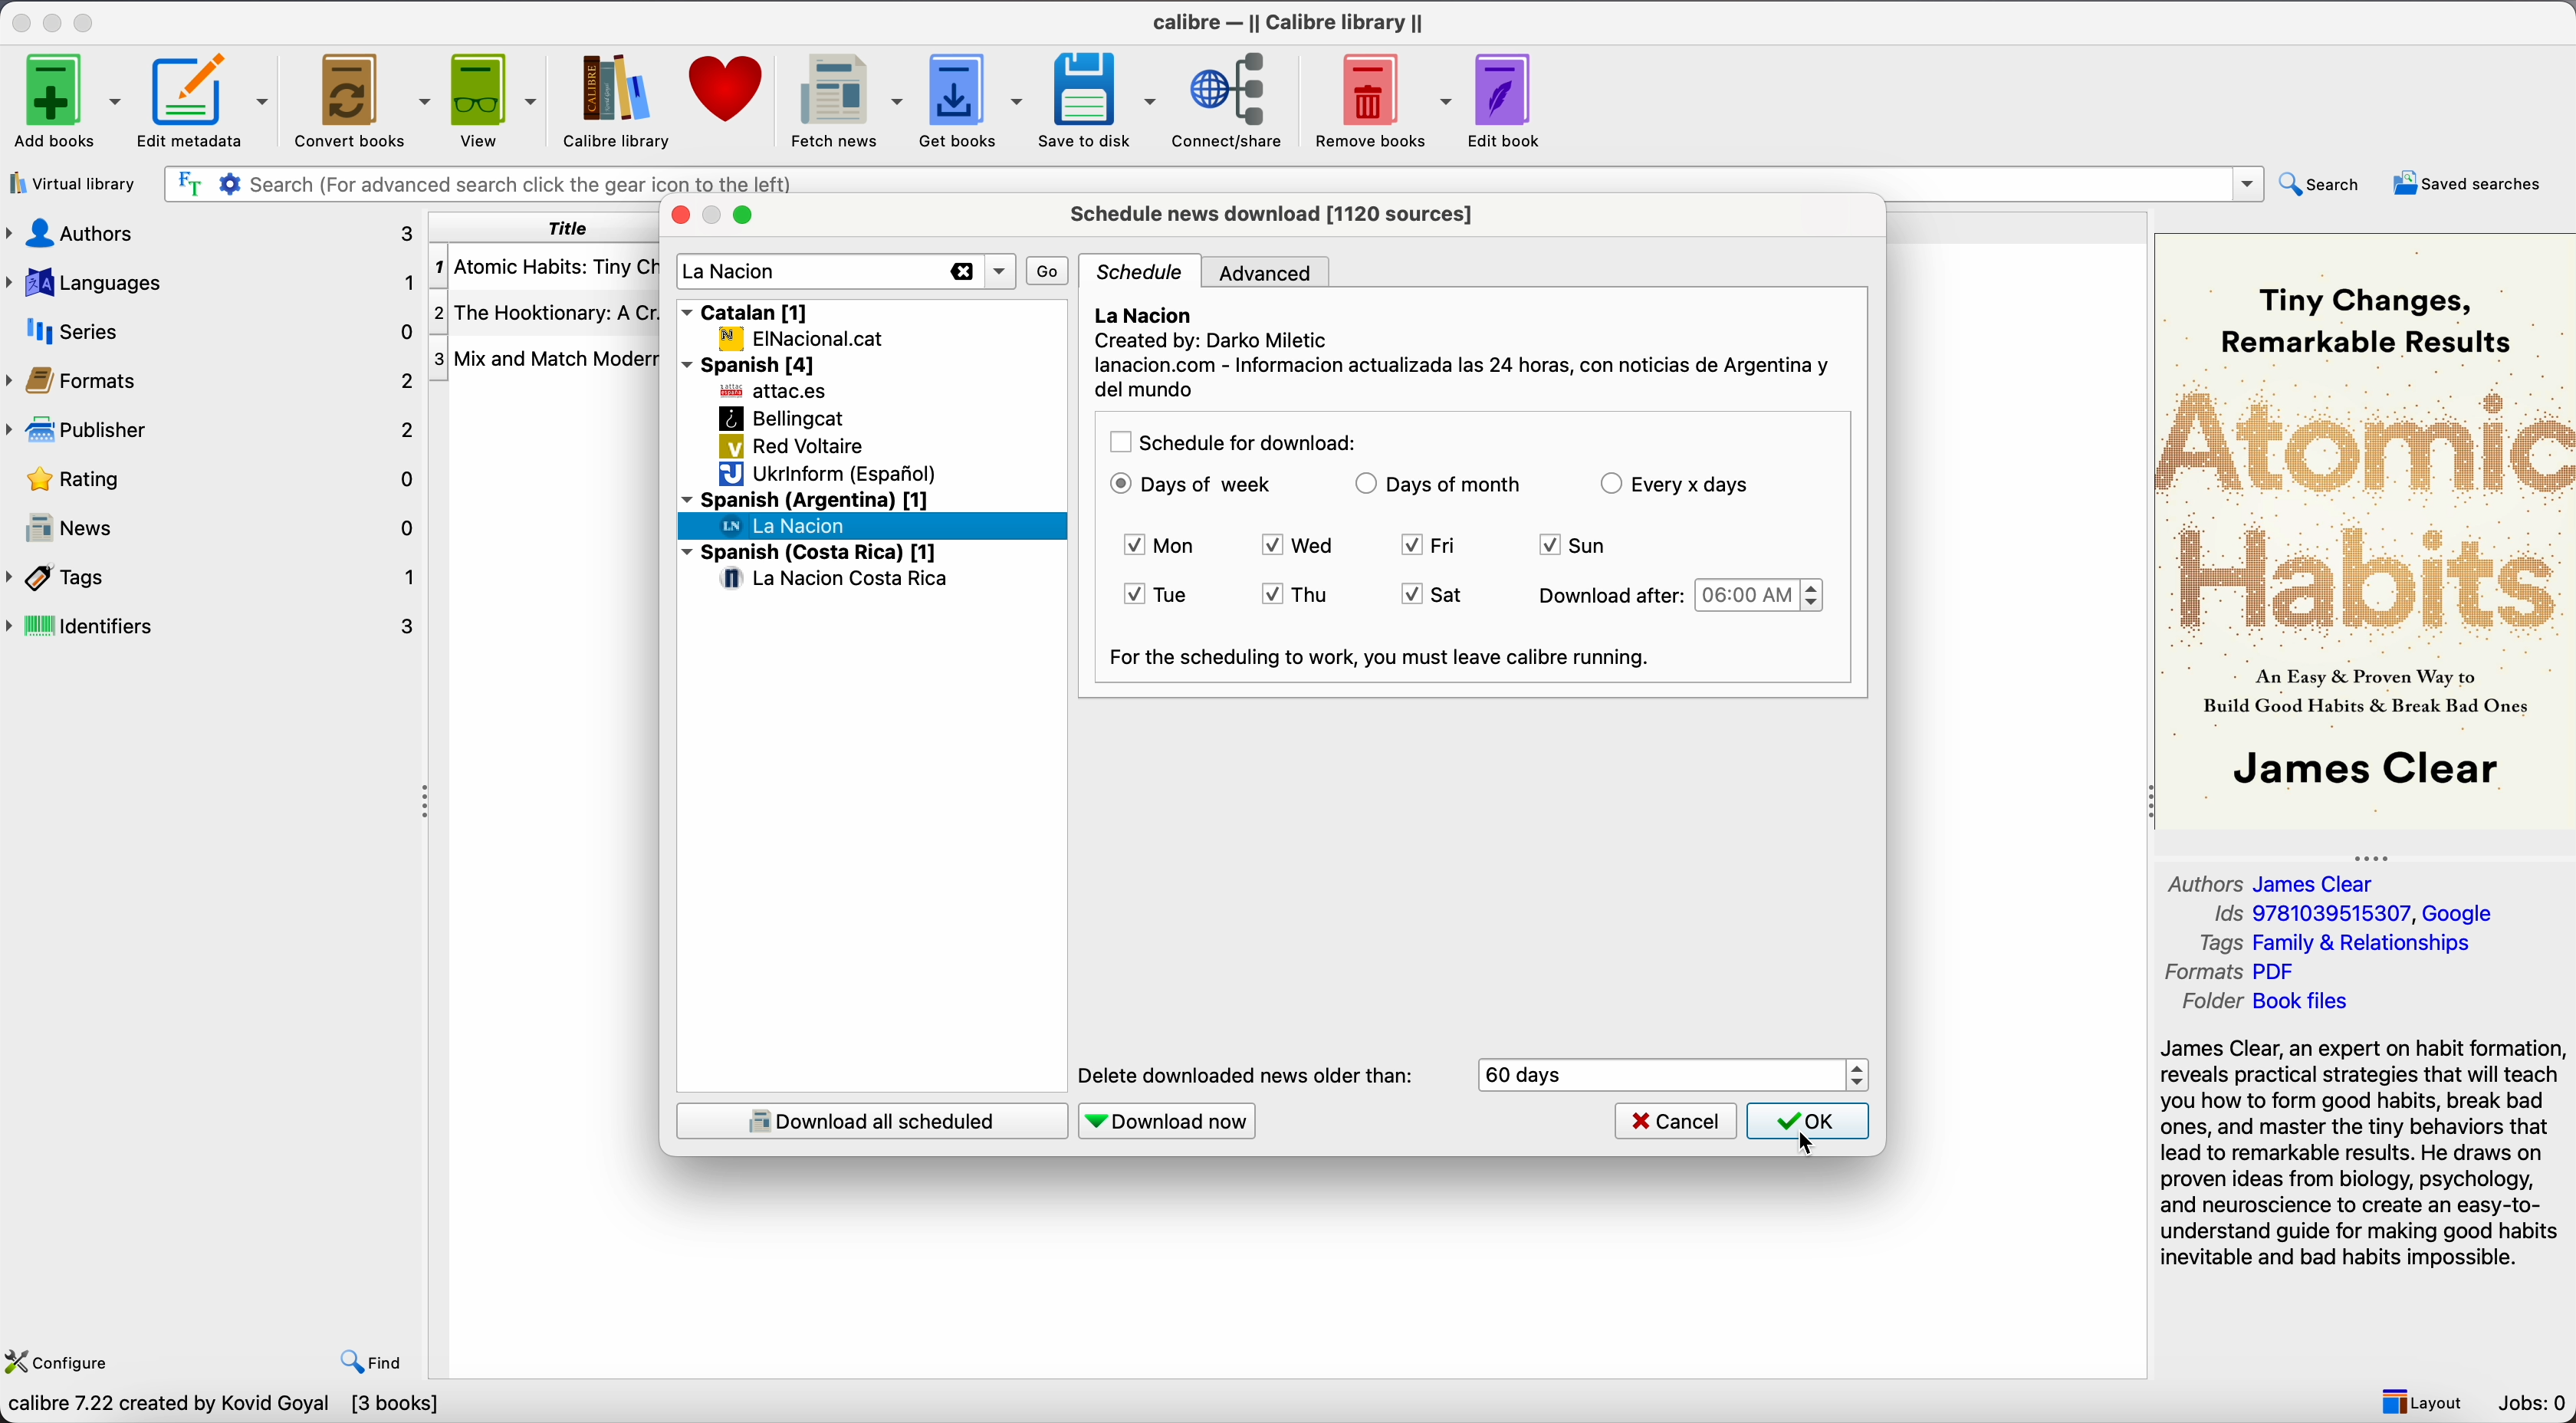  I want to click on Delete downloaded news older than:, so click(1244, 1076).